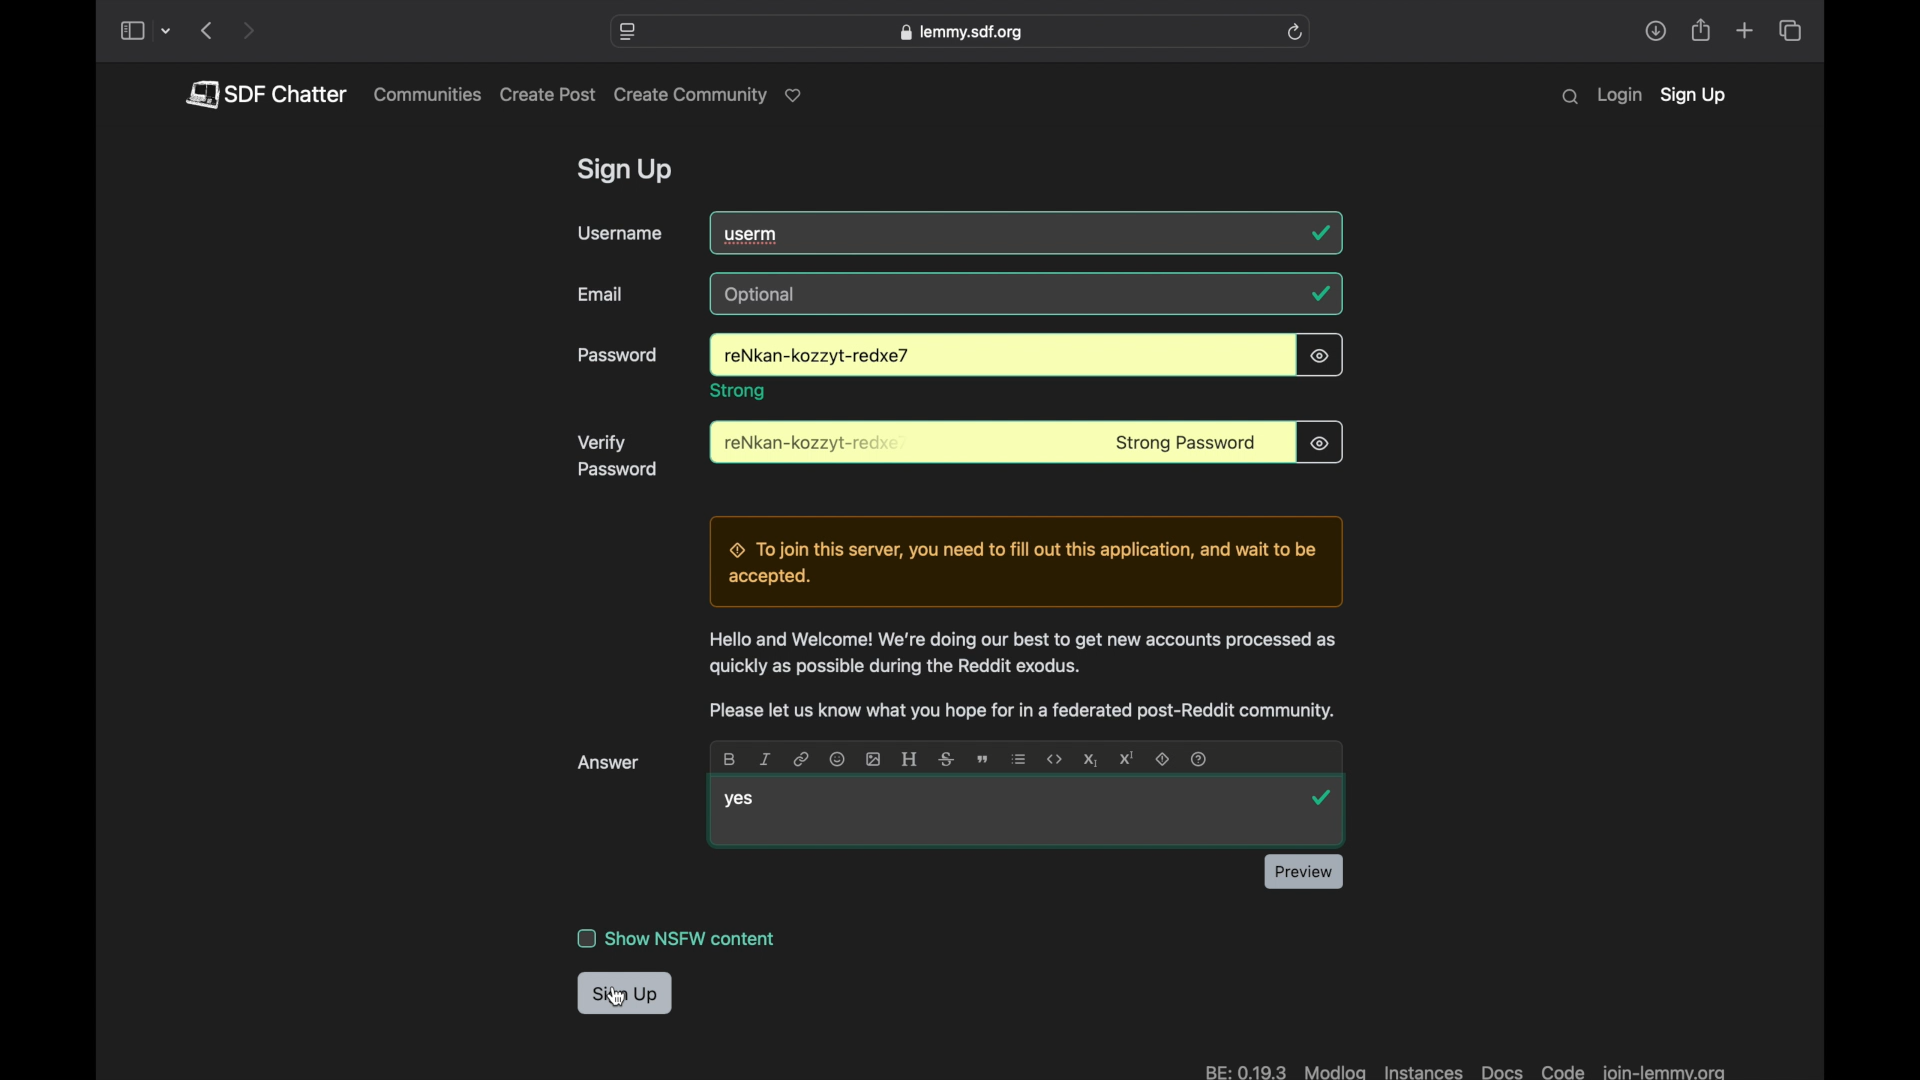 The height and width of the screenshot is (1080, 1920). What do you see at coordinates (836, 758) in the screenshot?
I see `emoji` at bounding box center [836, 758].